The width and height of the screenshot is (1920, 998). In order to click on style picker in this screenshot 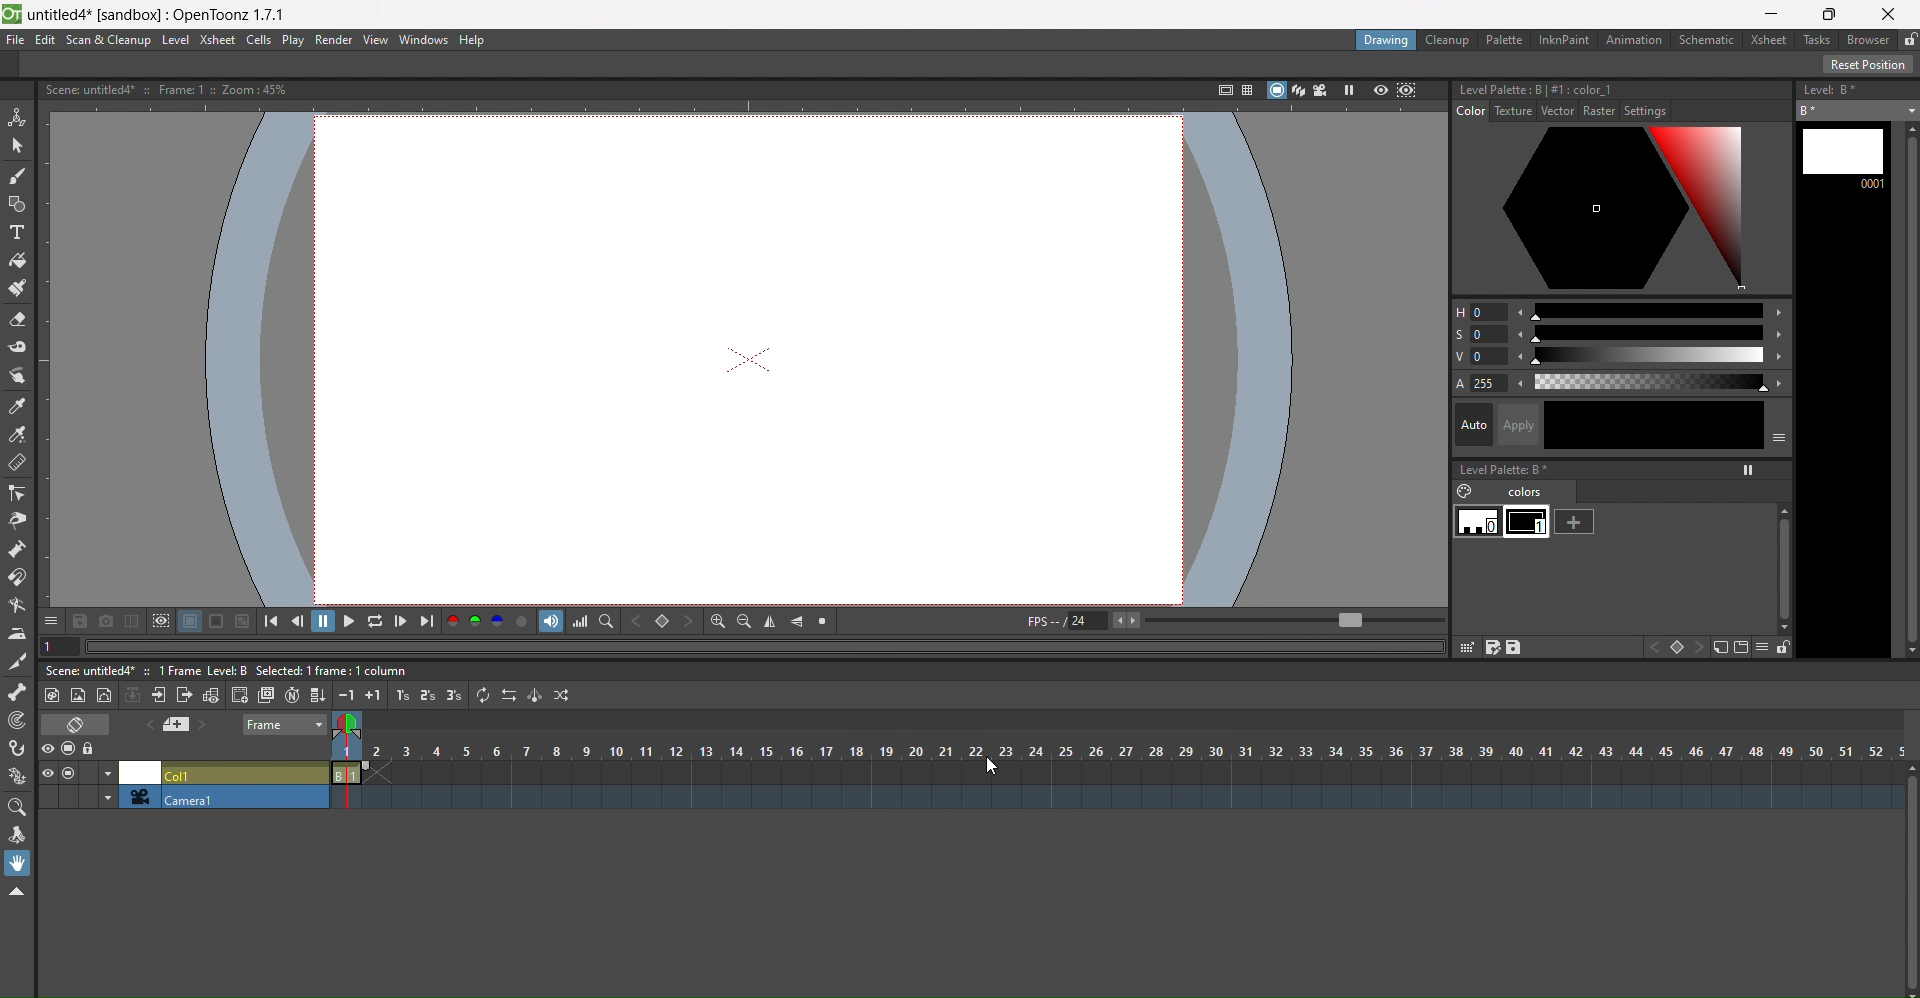, I will do `click(19, 407)`.